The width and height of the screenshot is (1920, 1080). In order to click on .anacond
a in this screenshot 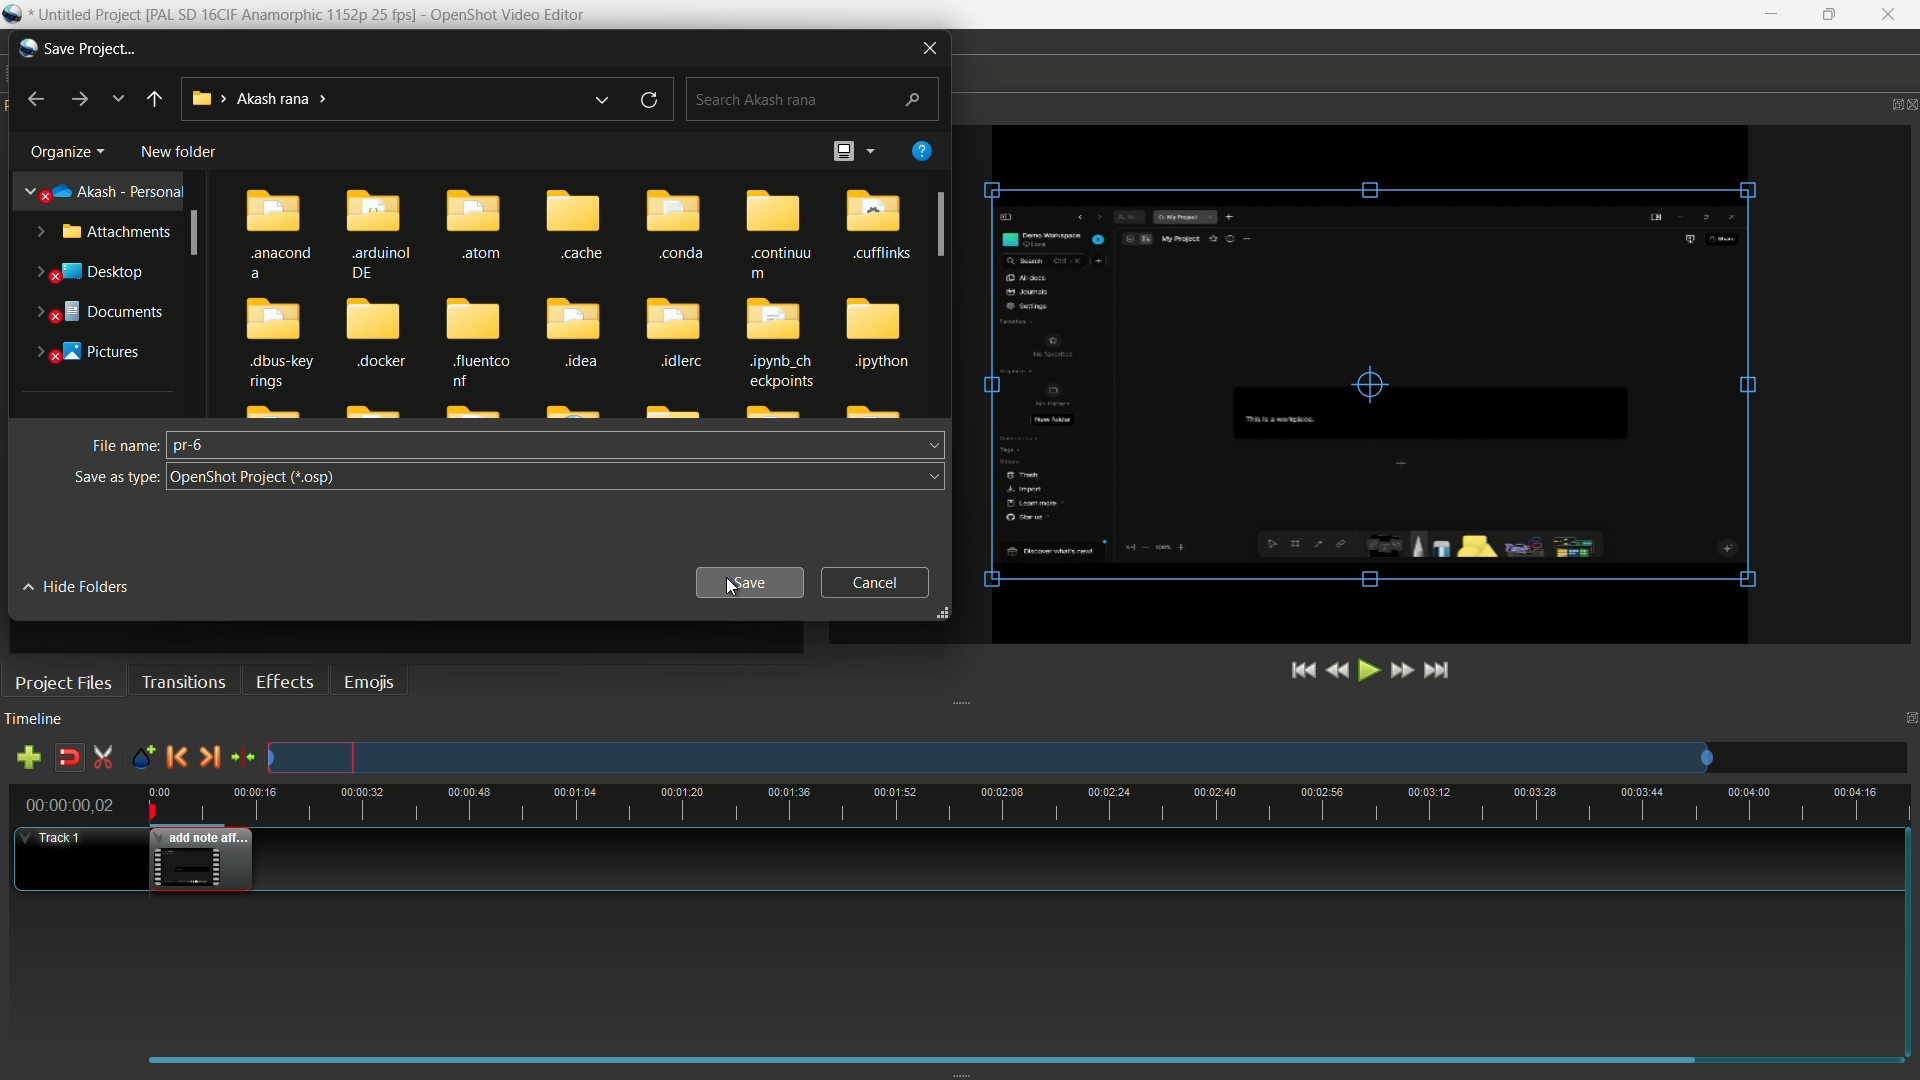, I will do `click(272, 231)`.